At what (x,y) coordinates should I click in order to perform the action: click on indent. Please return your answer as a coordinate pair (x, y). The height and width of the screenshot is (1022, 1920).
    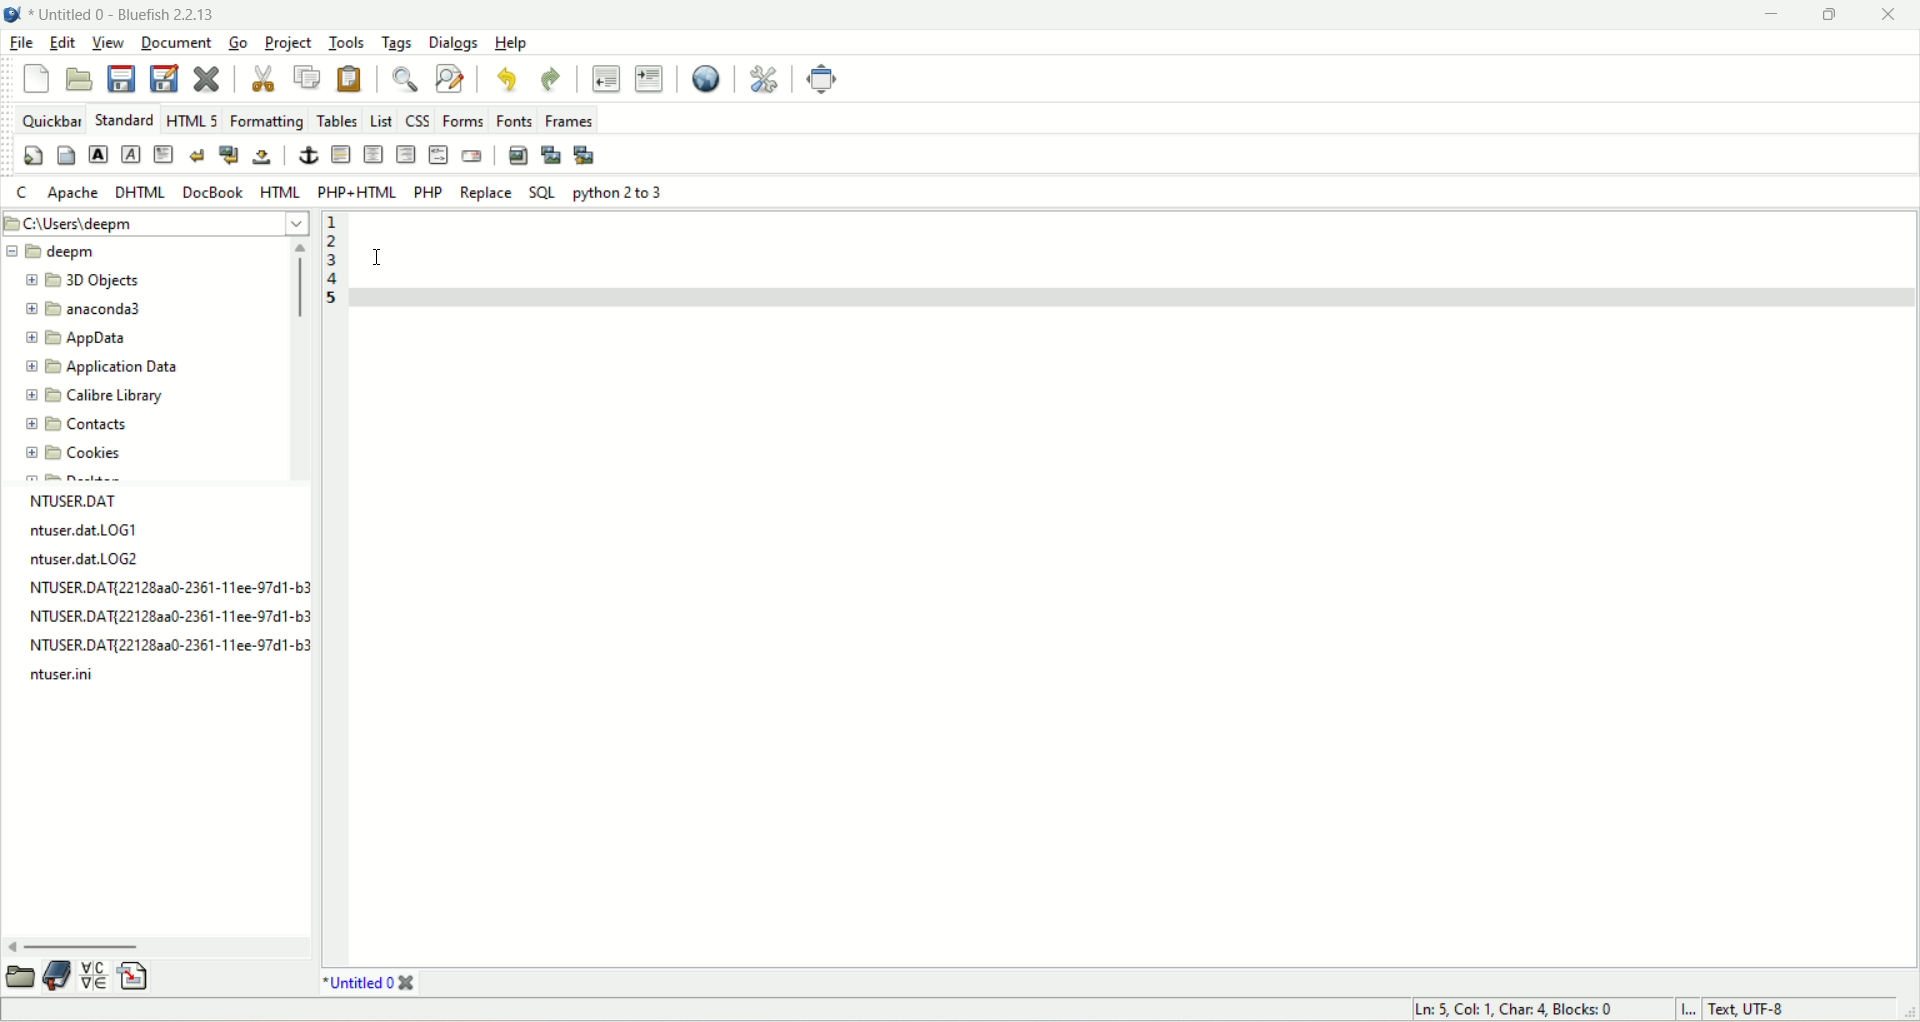
    Looking at the image, I should click on (651, 79).